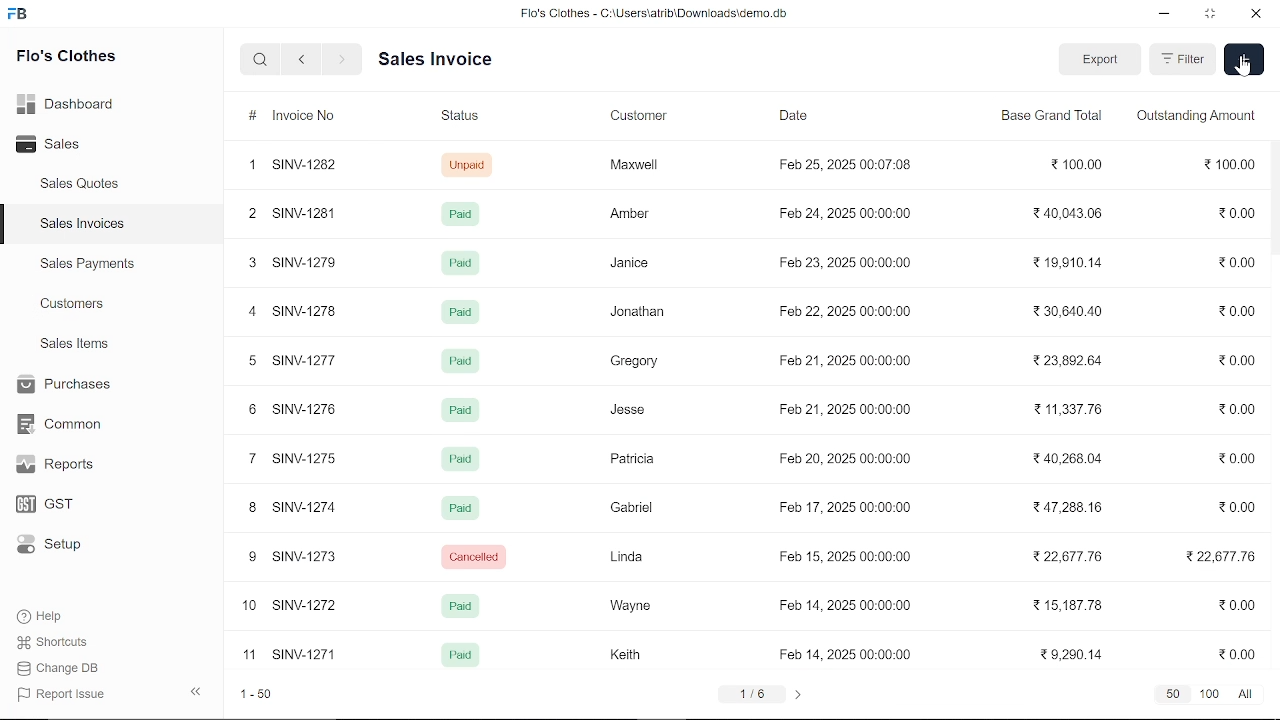 The image size is (1280, 720). What do you see at coordinates (62, 505) in the screenshot?
I see `GST` at bounding box center [62, 505].